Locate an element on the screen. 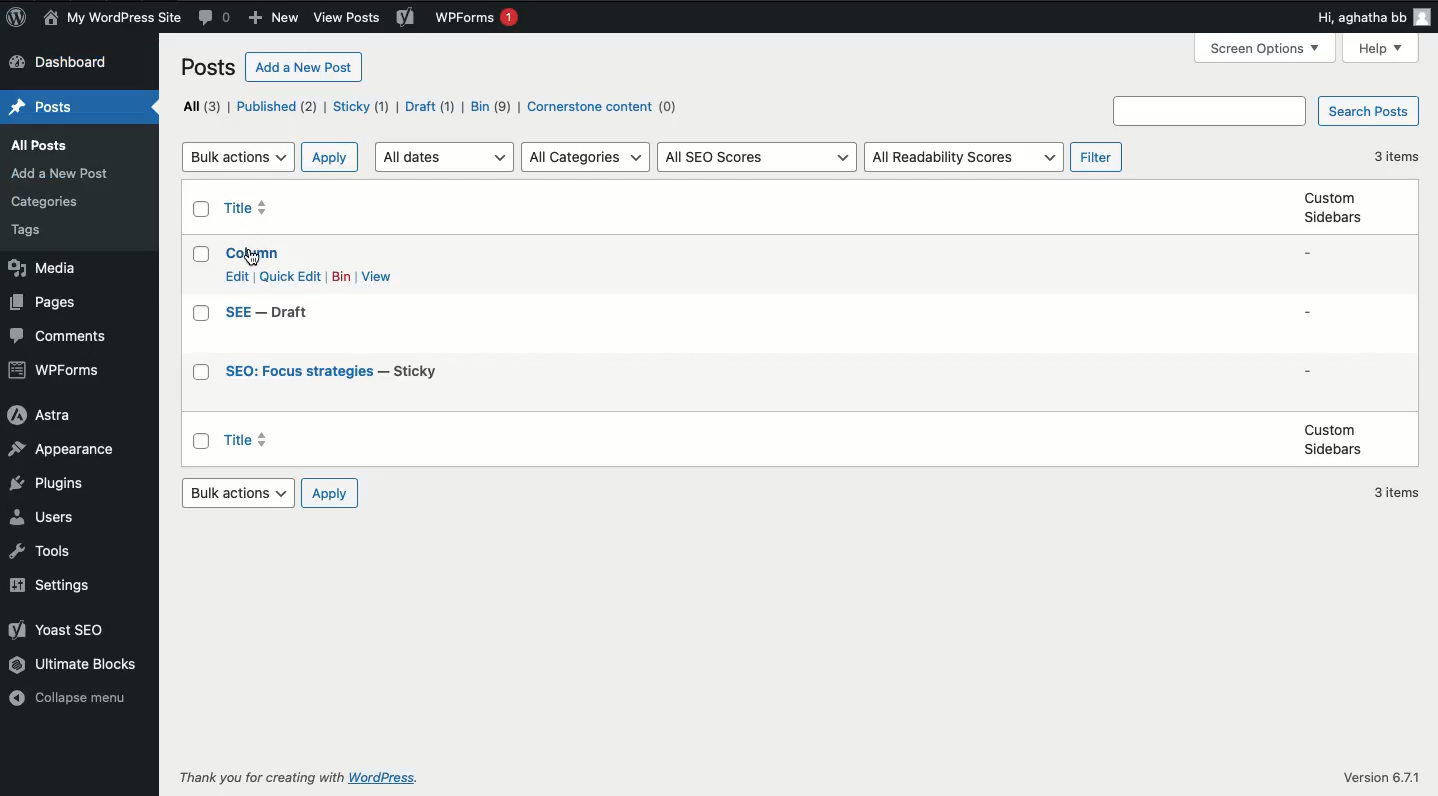 Image resolution: width=1438 pixels, height=796 pixels. WPForms is located at coordinates (482, 19).